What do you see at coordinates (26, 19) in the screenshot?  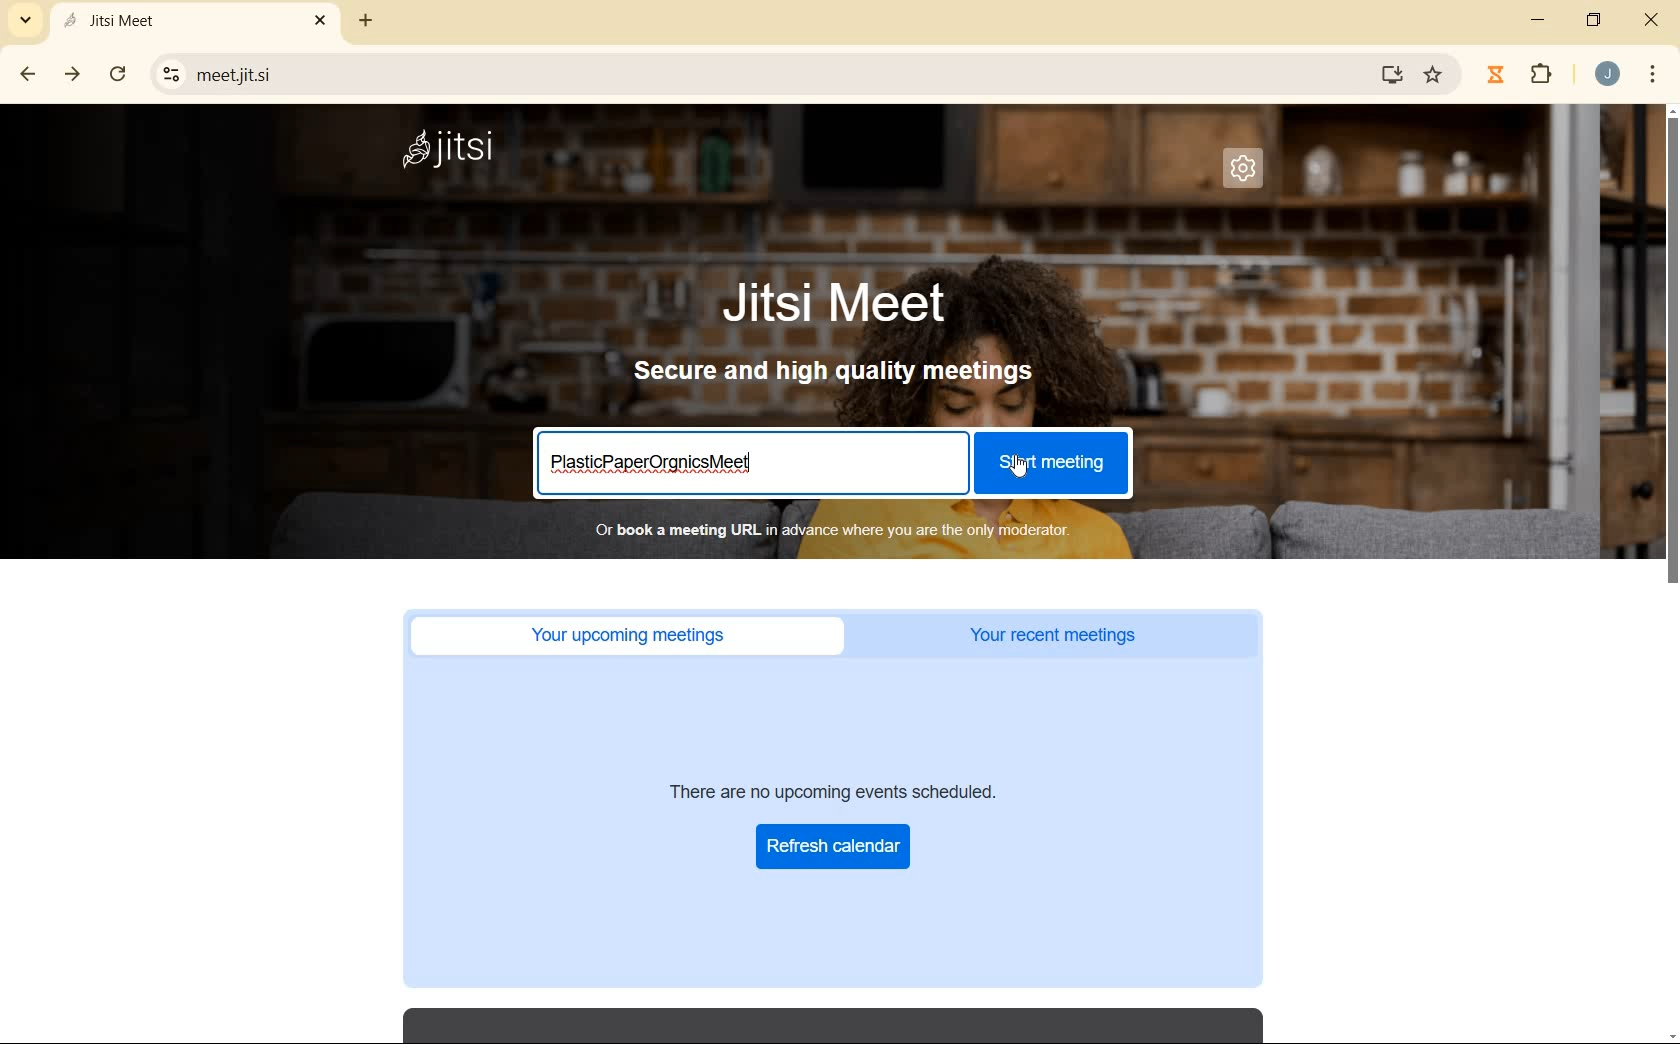 I see `search tabs` at bounding box center [26, 19].